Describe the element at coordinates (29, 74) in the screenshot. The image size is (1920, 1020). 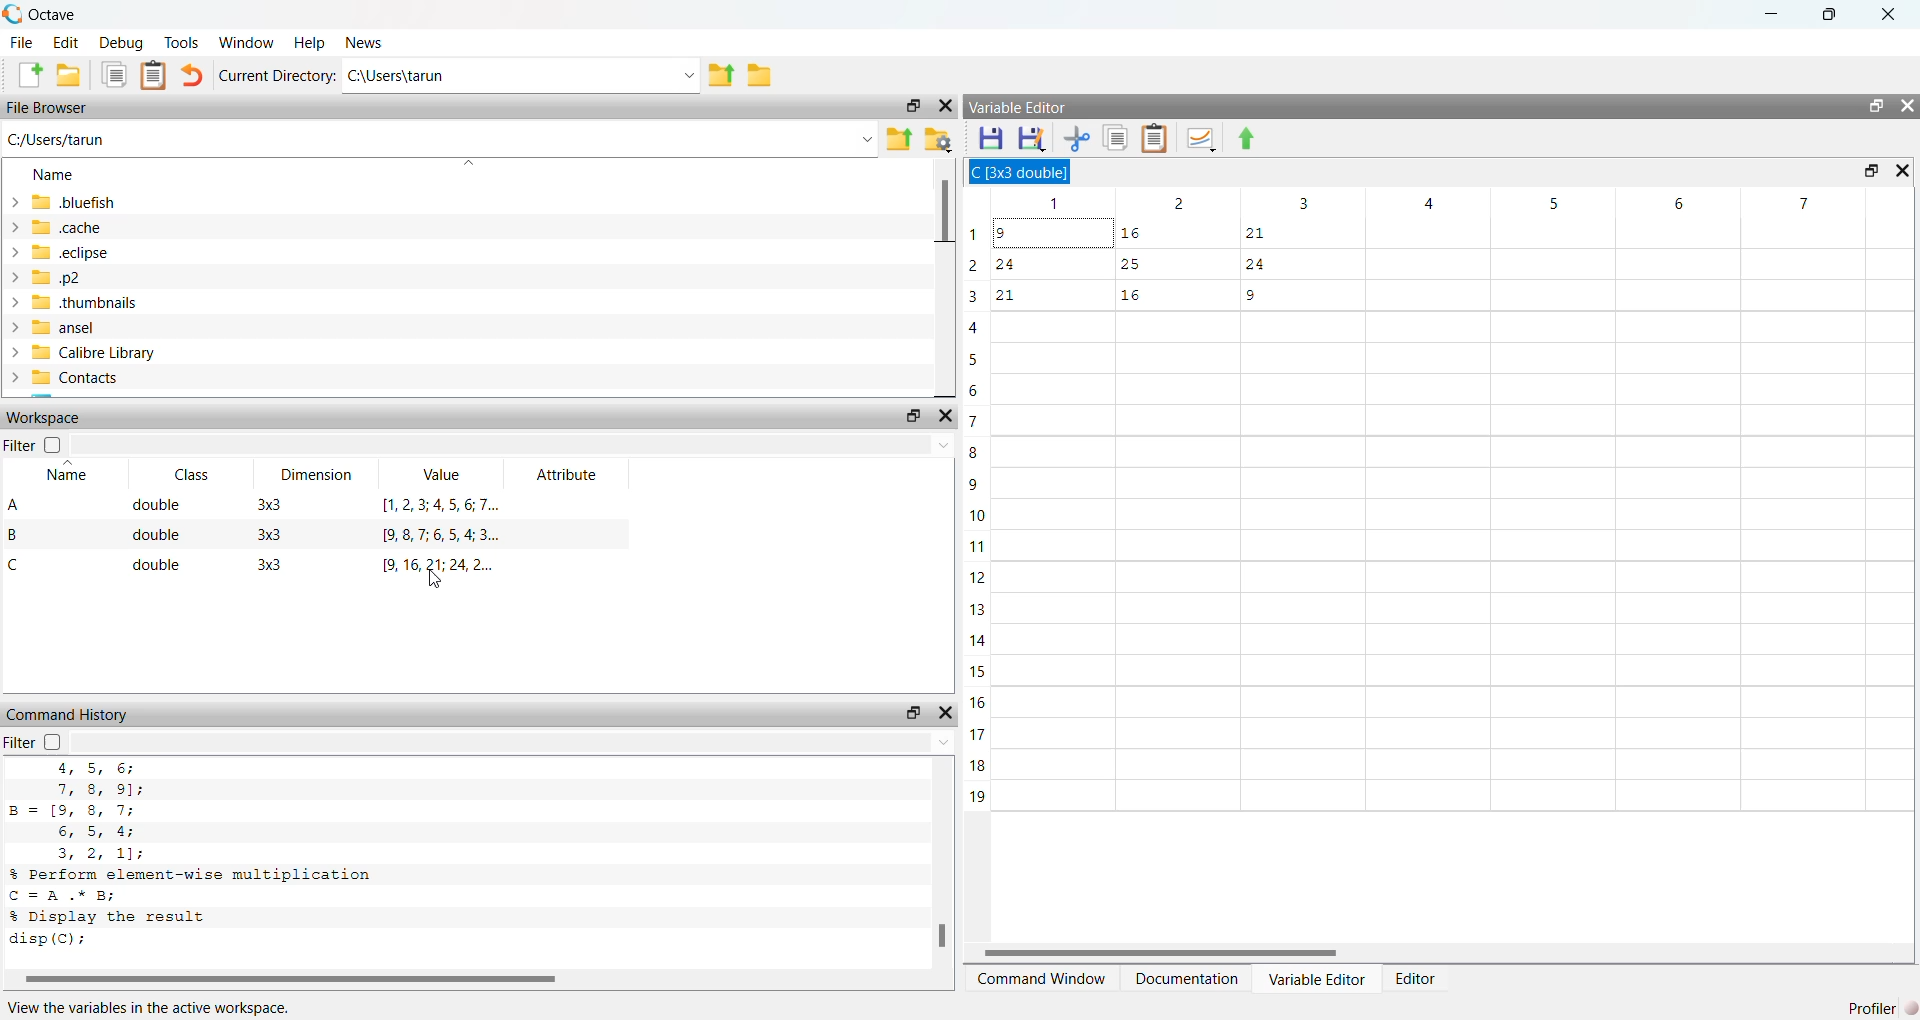
I see `Create New` at that location.